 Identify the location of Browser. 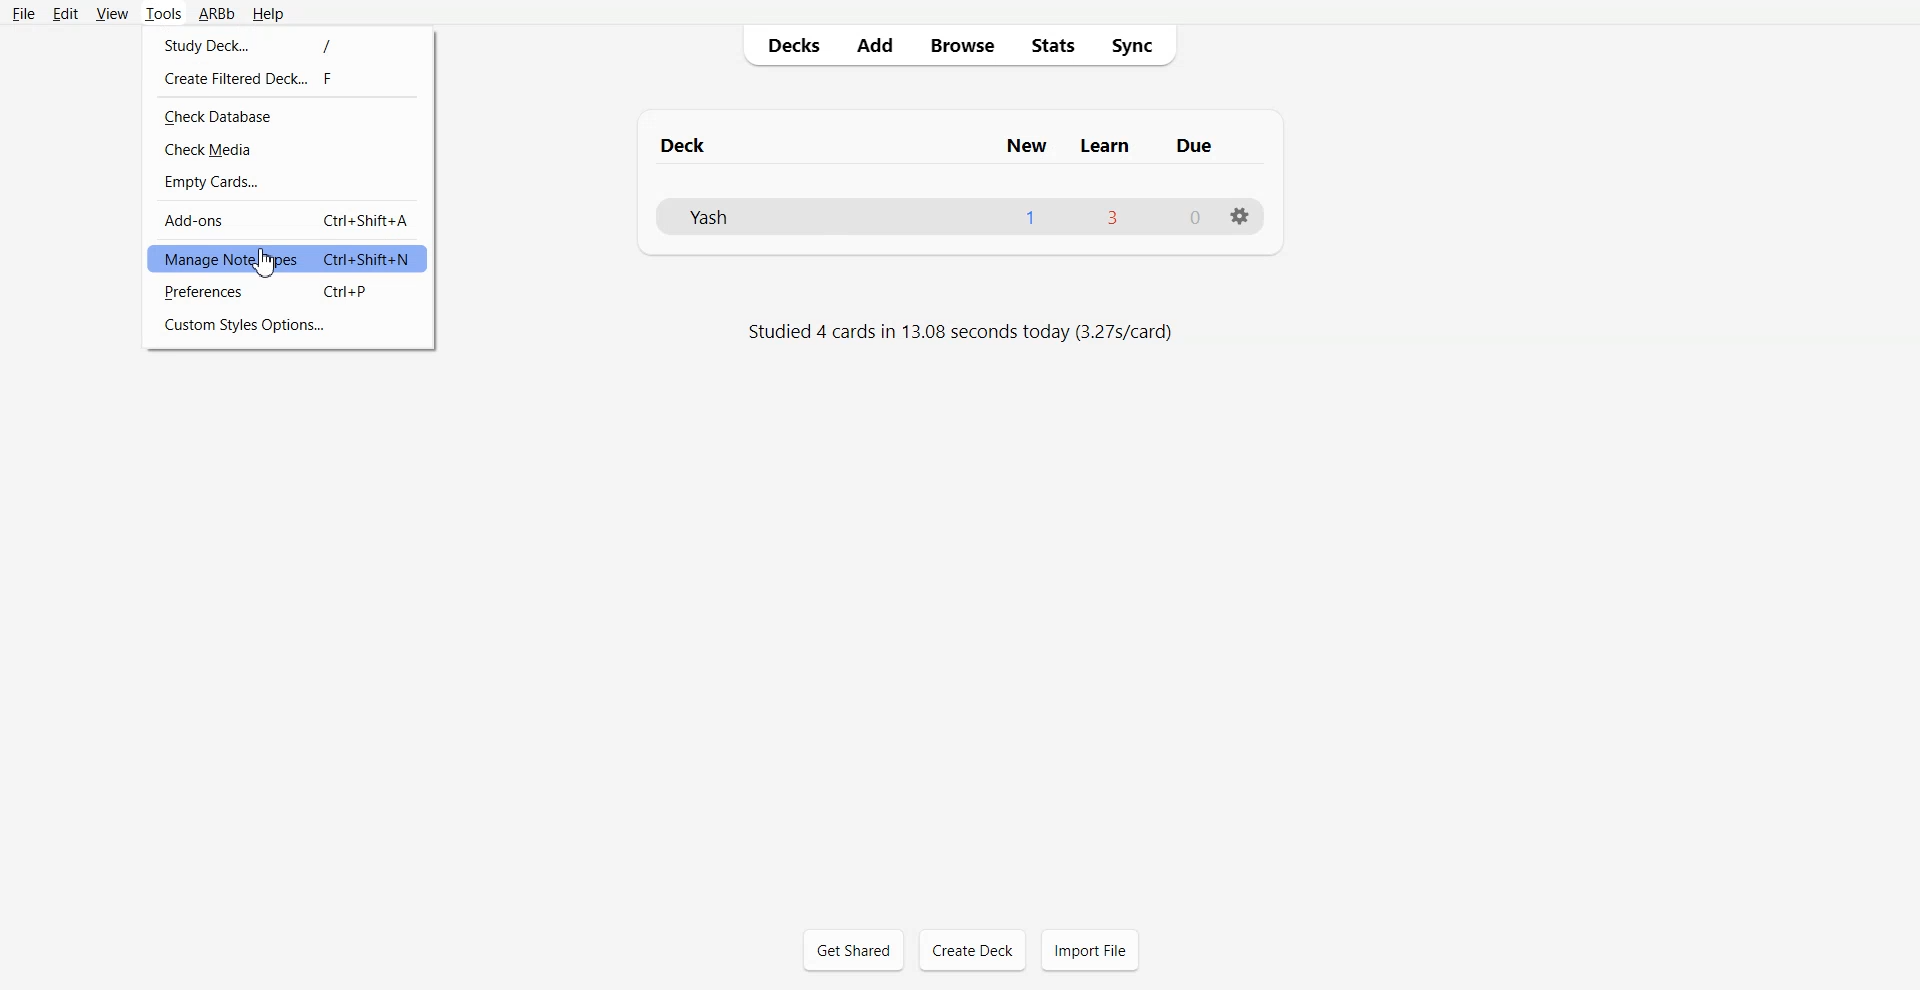
(960, 44).